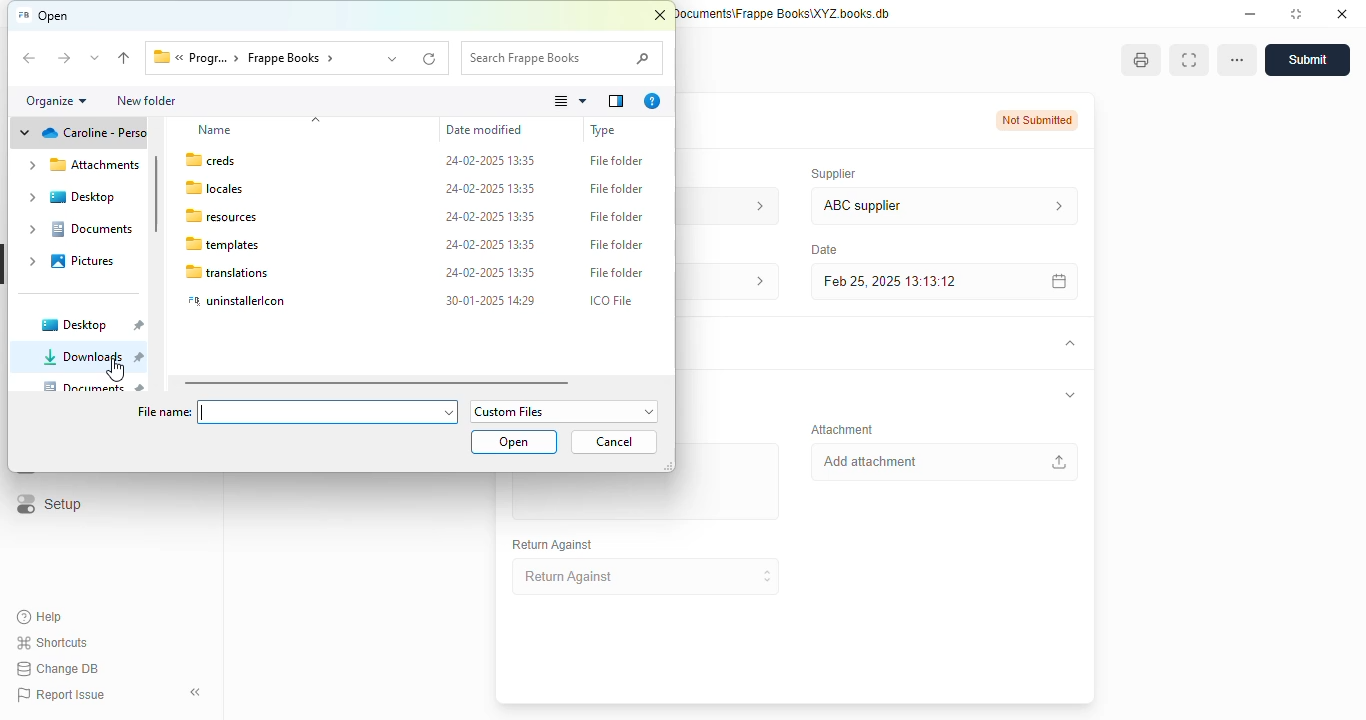  I want to click on account information, so click(753, 282).